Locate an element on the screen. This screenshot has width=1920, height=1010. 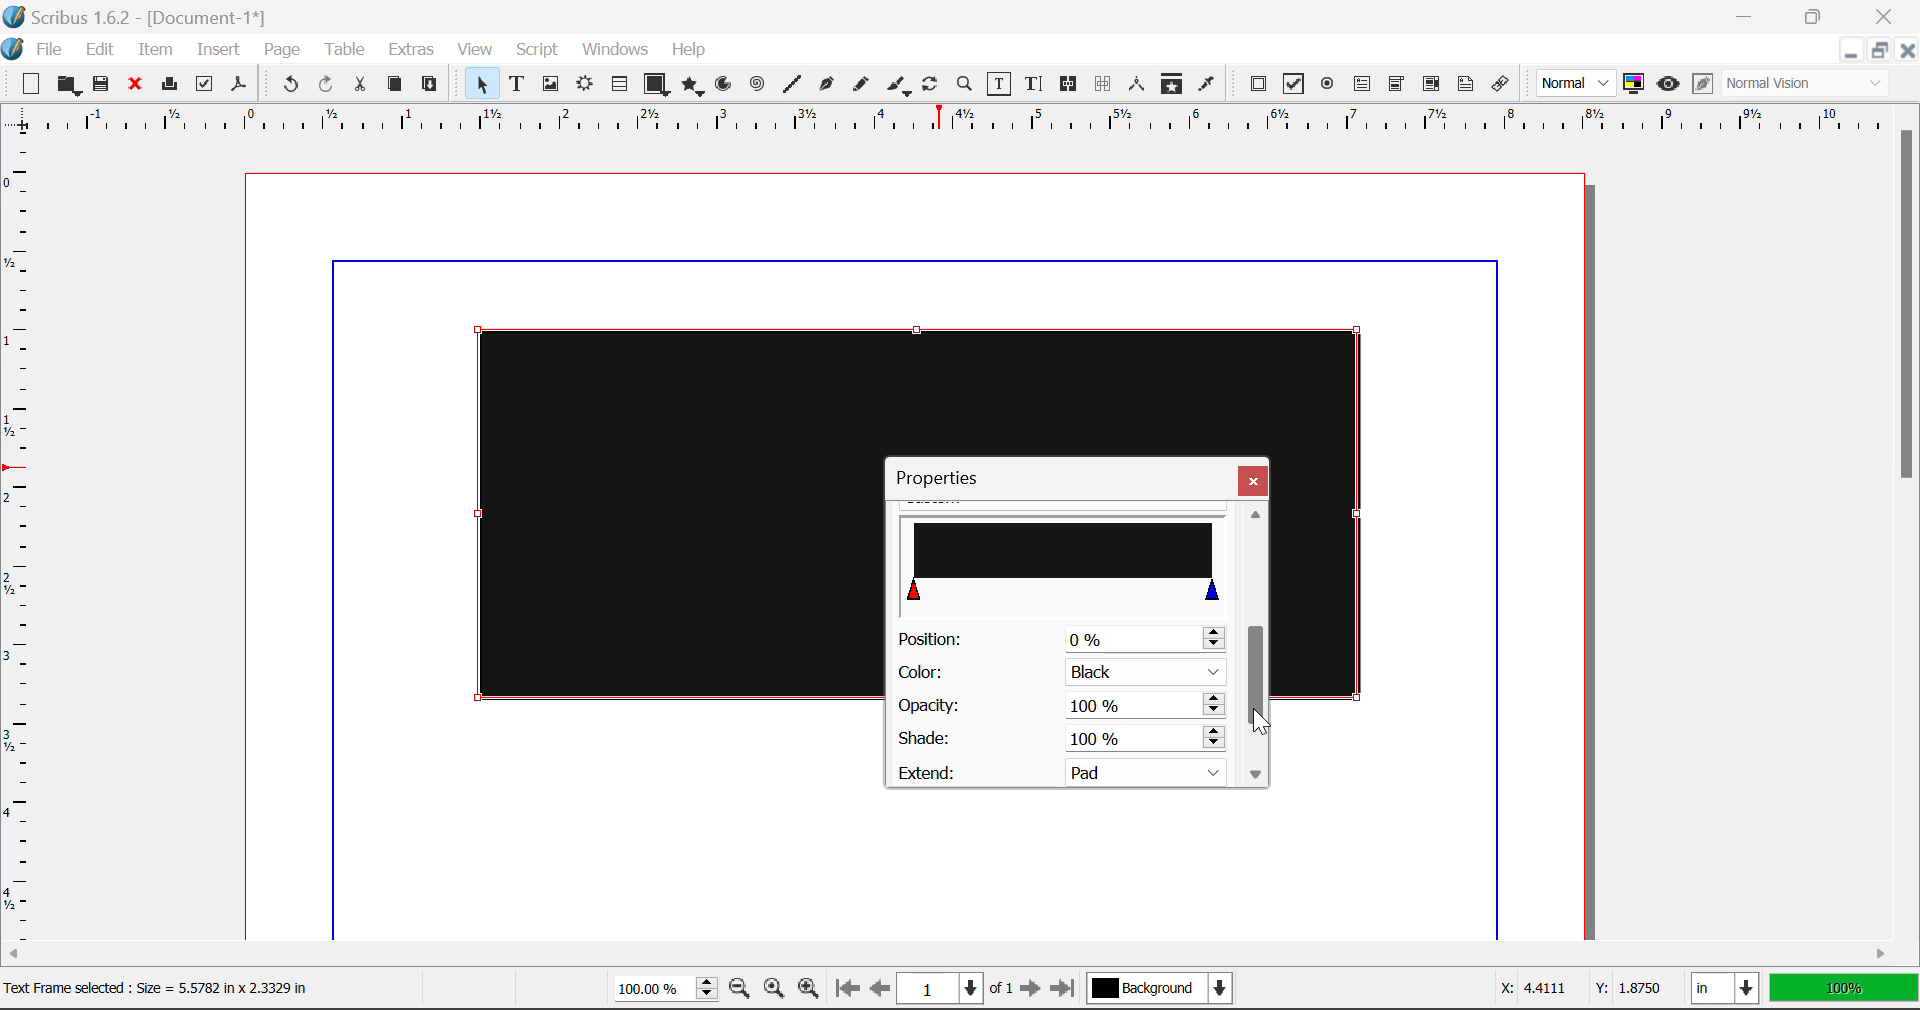
Undo is located at coordinates (290, 87).